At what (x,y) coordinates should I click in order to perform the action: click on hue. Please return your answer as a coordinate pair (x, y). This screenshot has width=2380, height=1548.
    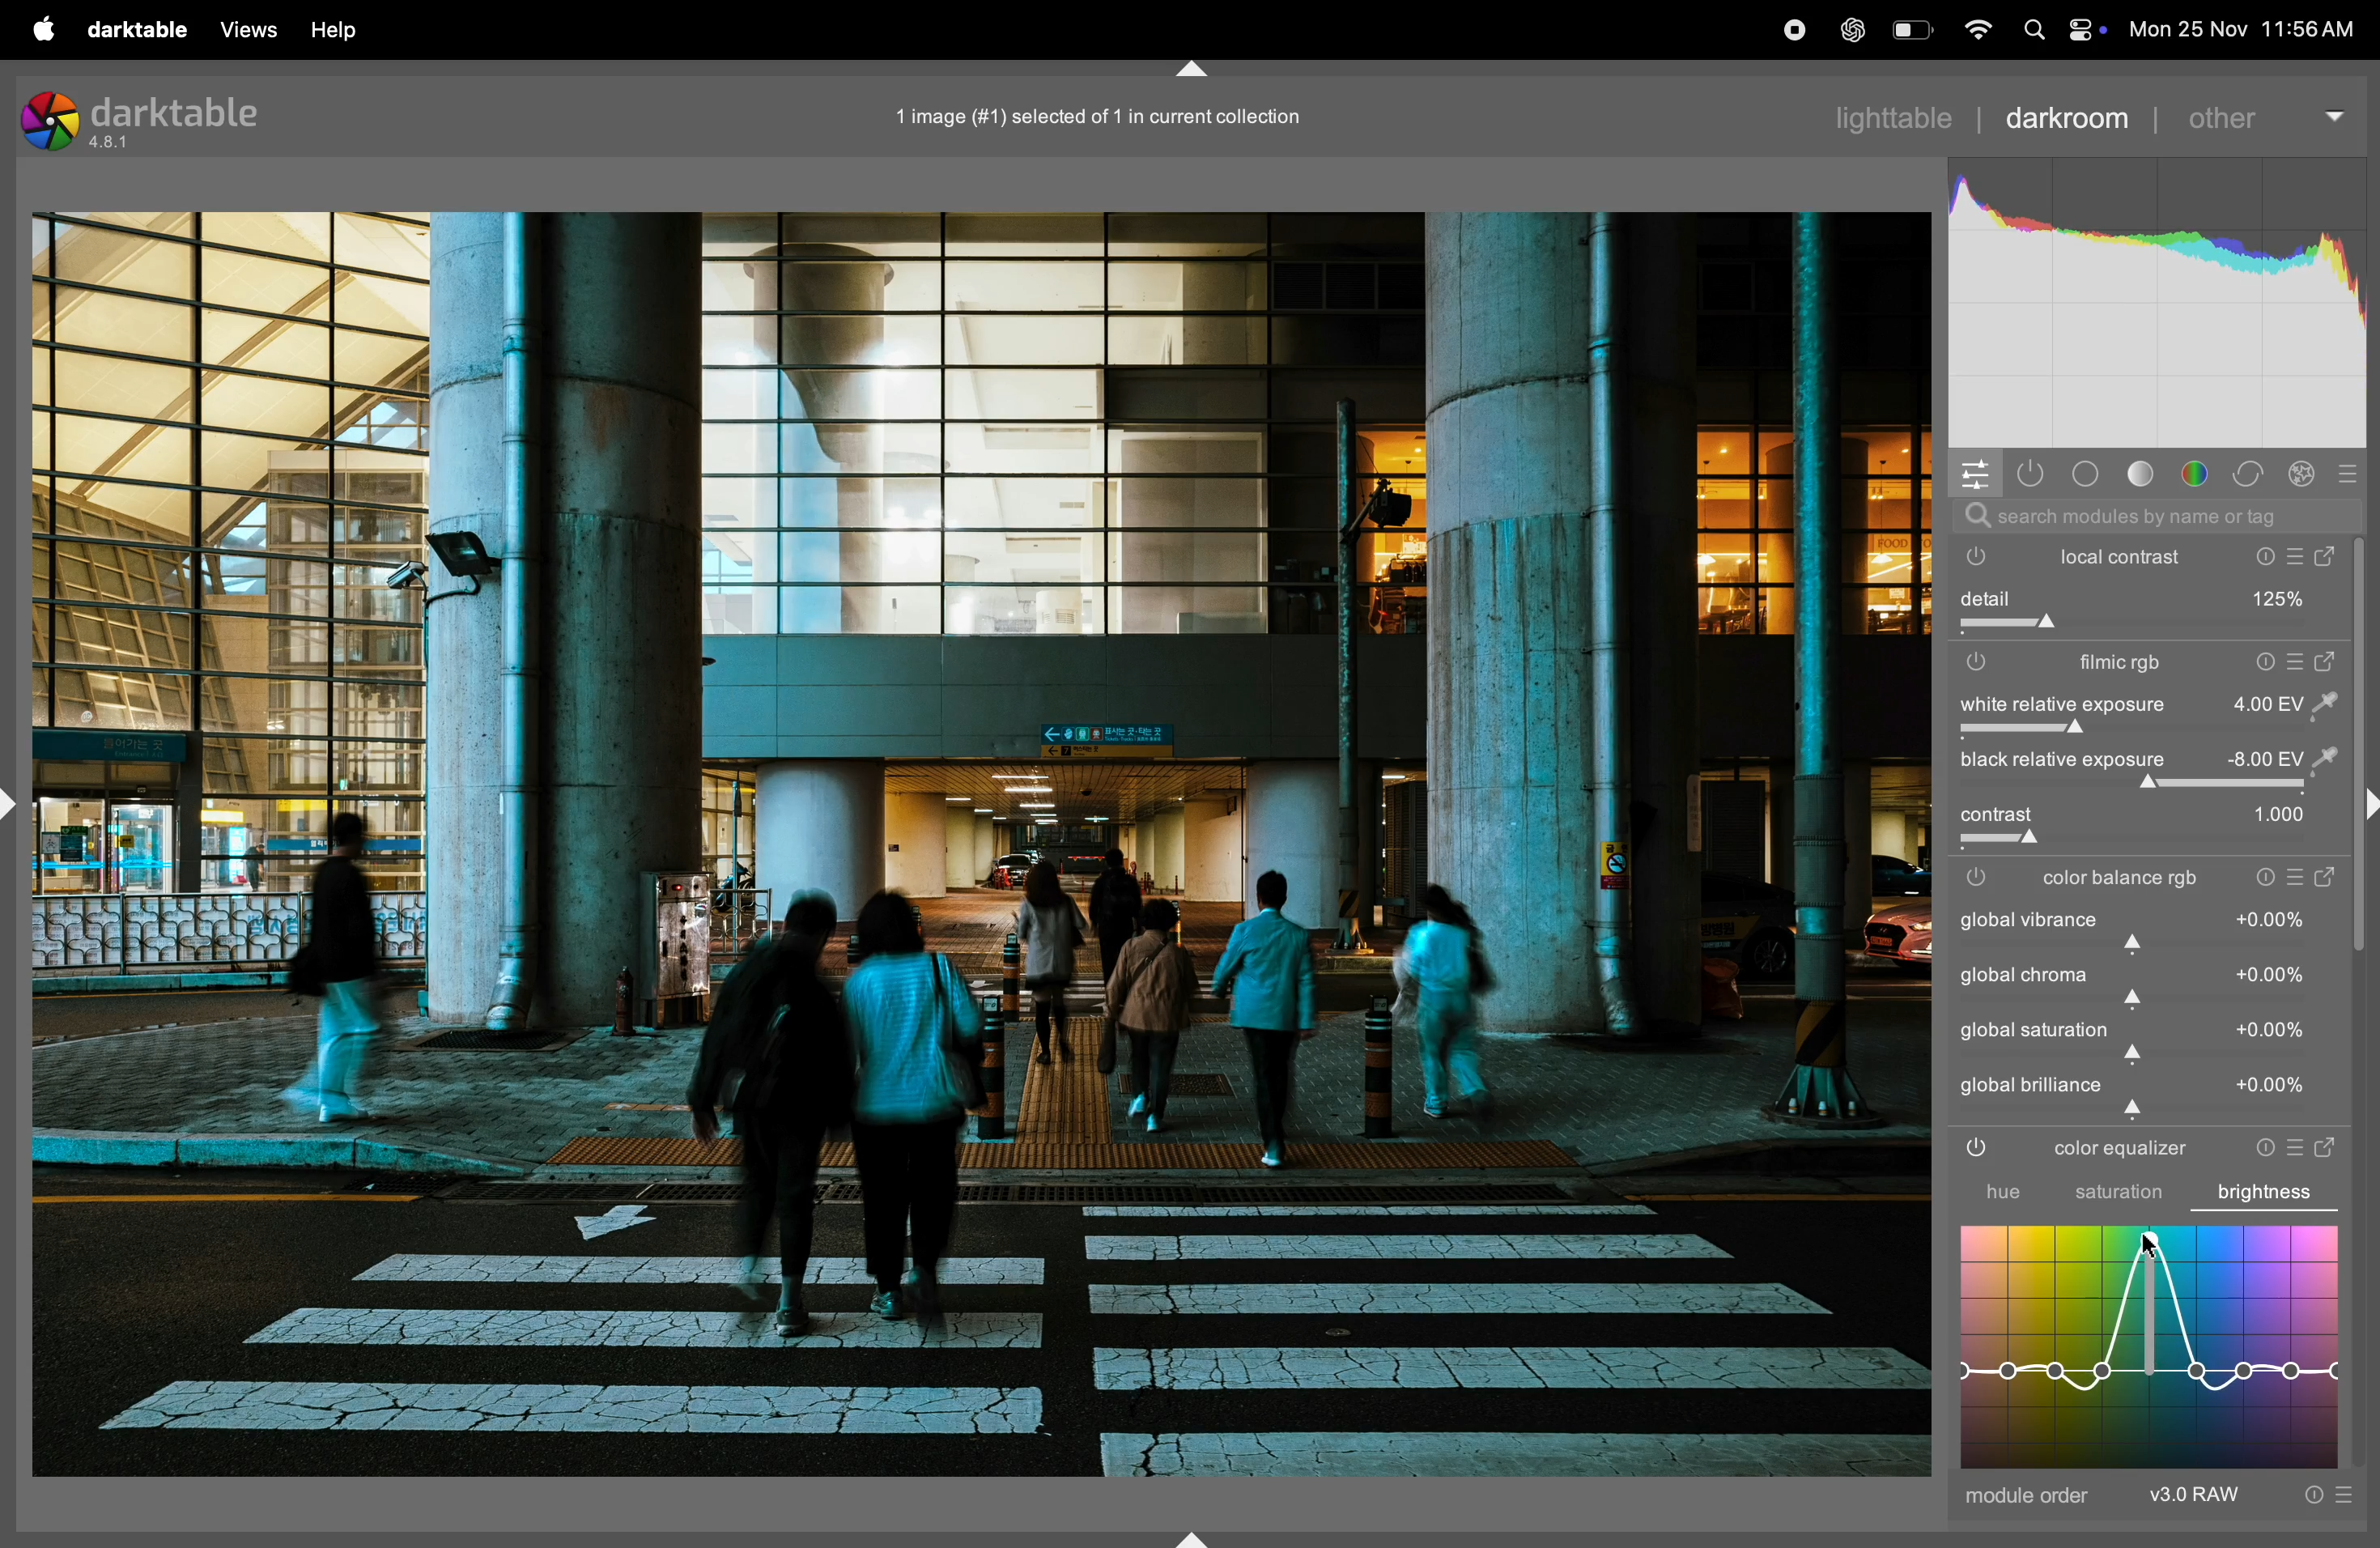
    Looking at the image, I should click on (1985, 1192).